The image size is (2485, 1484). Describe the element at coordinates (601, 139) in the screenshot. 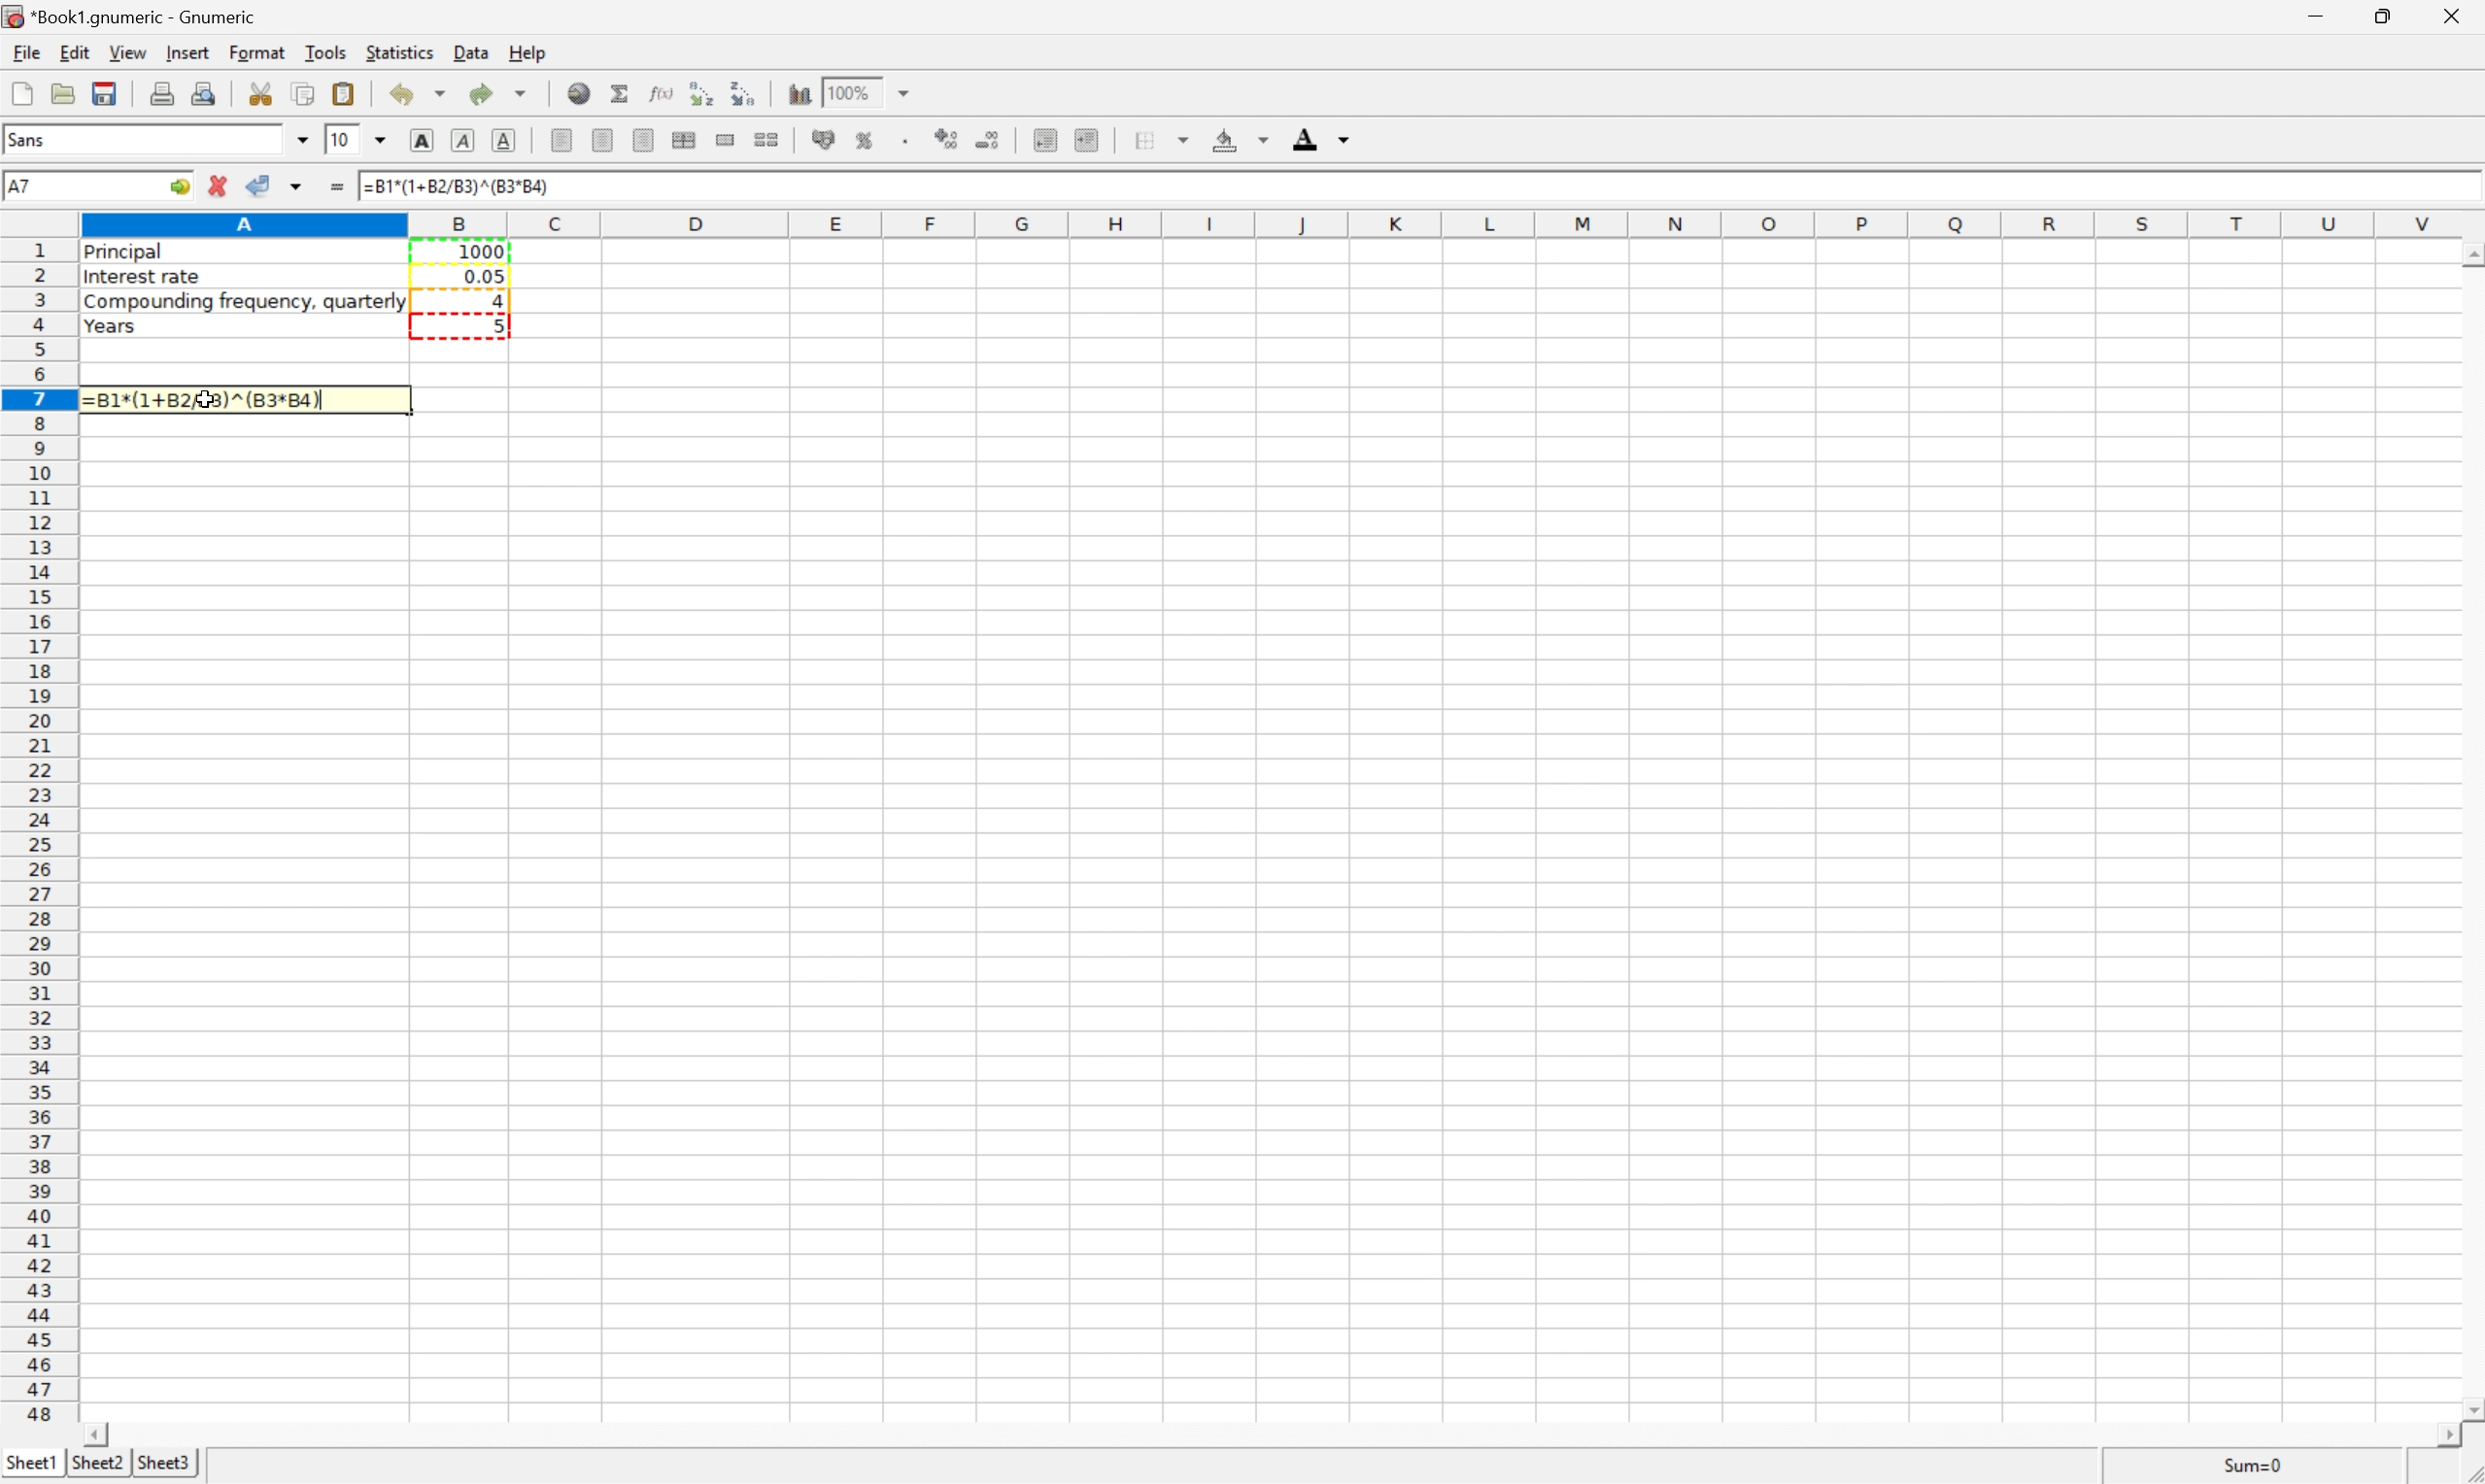

I see `center horizontally` at that location.